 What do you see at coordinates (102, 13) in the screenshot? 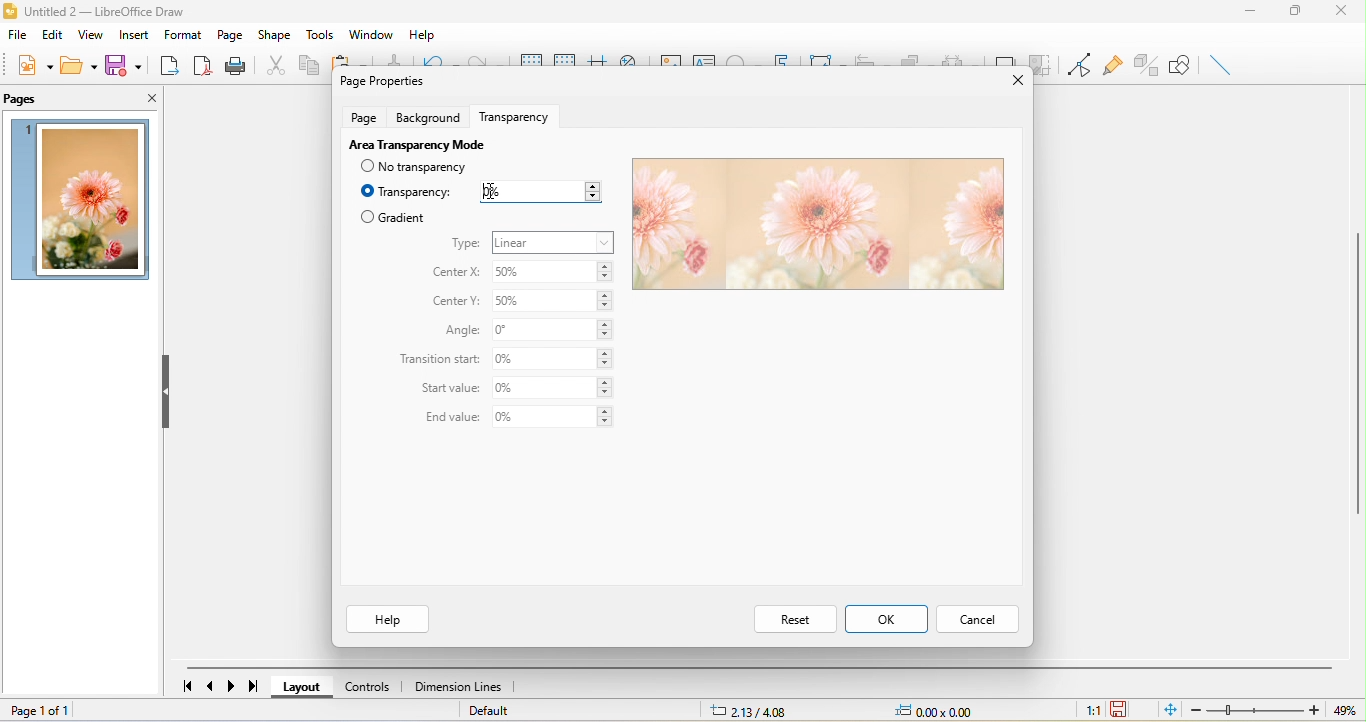
I see `title` at bounding box center [102, 13].